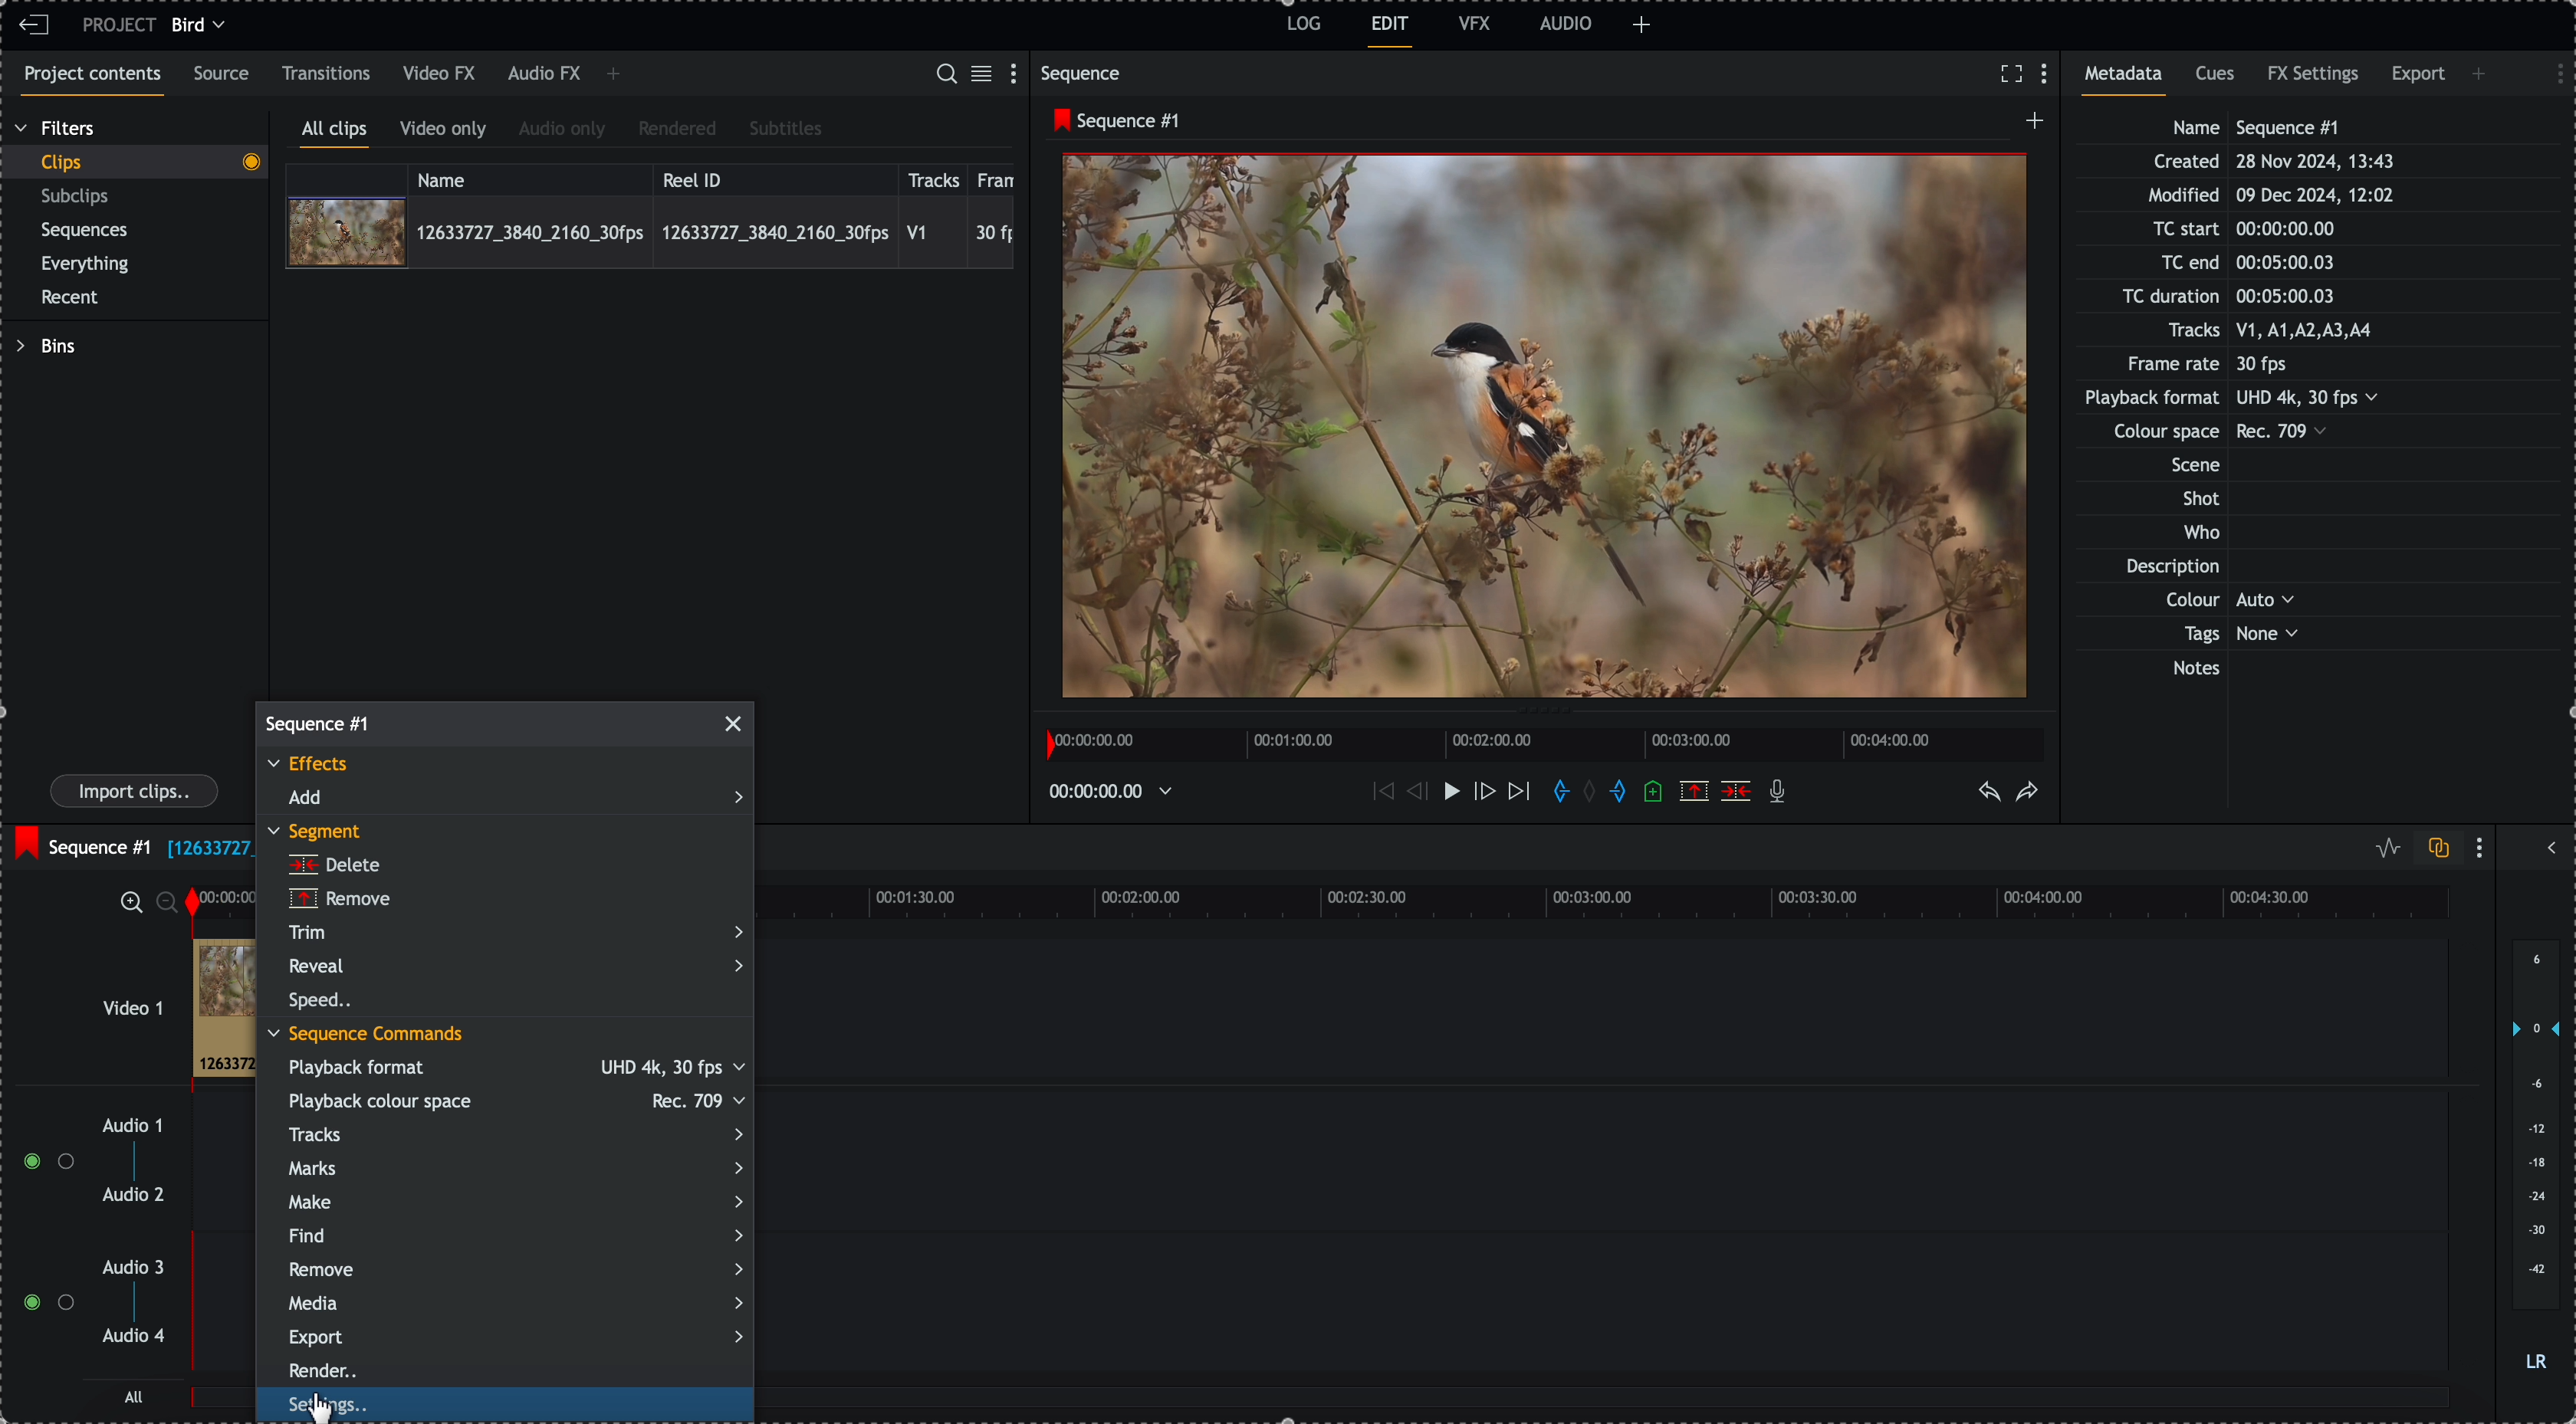 Image resolution: width=2576 pixels, height=1424 pixels. What do you see at coordinates (2484, 847) in the screenshot?
I see `show settings menu` at bounding box center [2484, 847].